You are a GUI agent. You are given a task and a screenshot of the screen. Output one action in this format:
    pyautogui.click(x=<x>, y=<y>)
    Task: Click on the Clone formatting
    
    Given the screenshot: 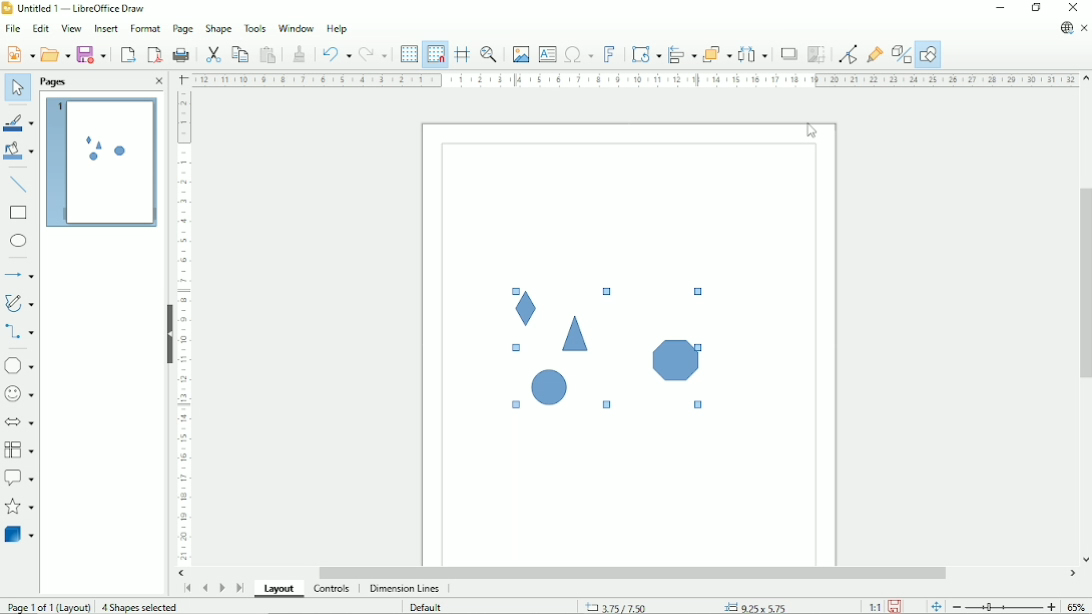 What is the action you would take?
    pyautogui.click(x=300, y=53)
    